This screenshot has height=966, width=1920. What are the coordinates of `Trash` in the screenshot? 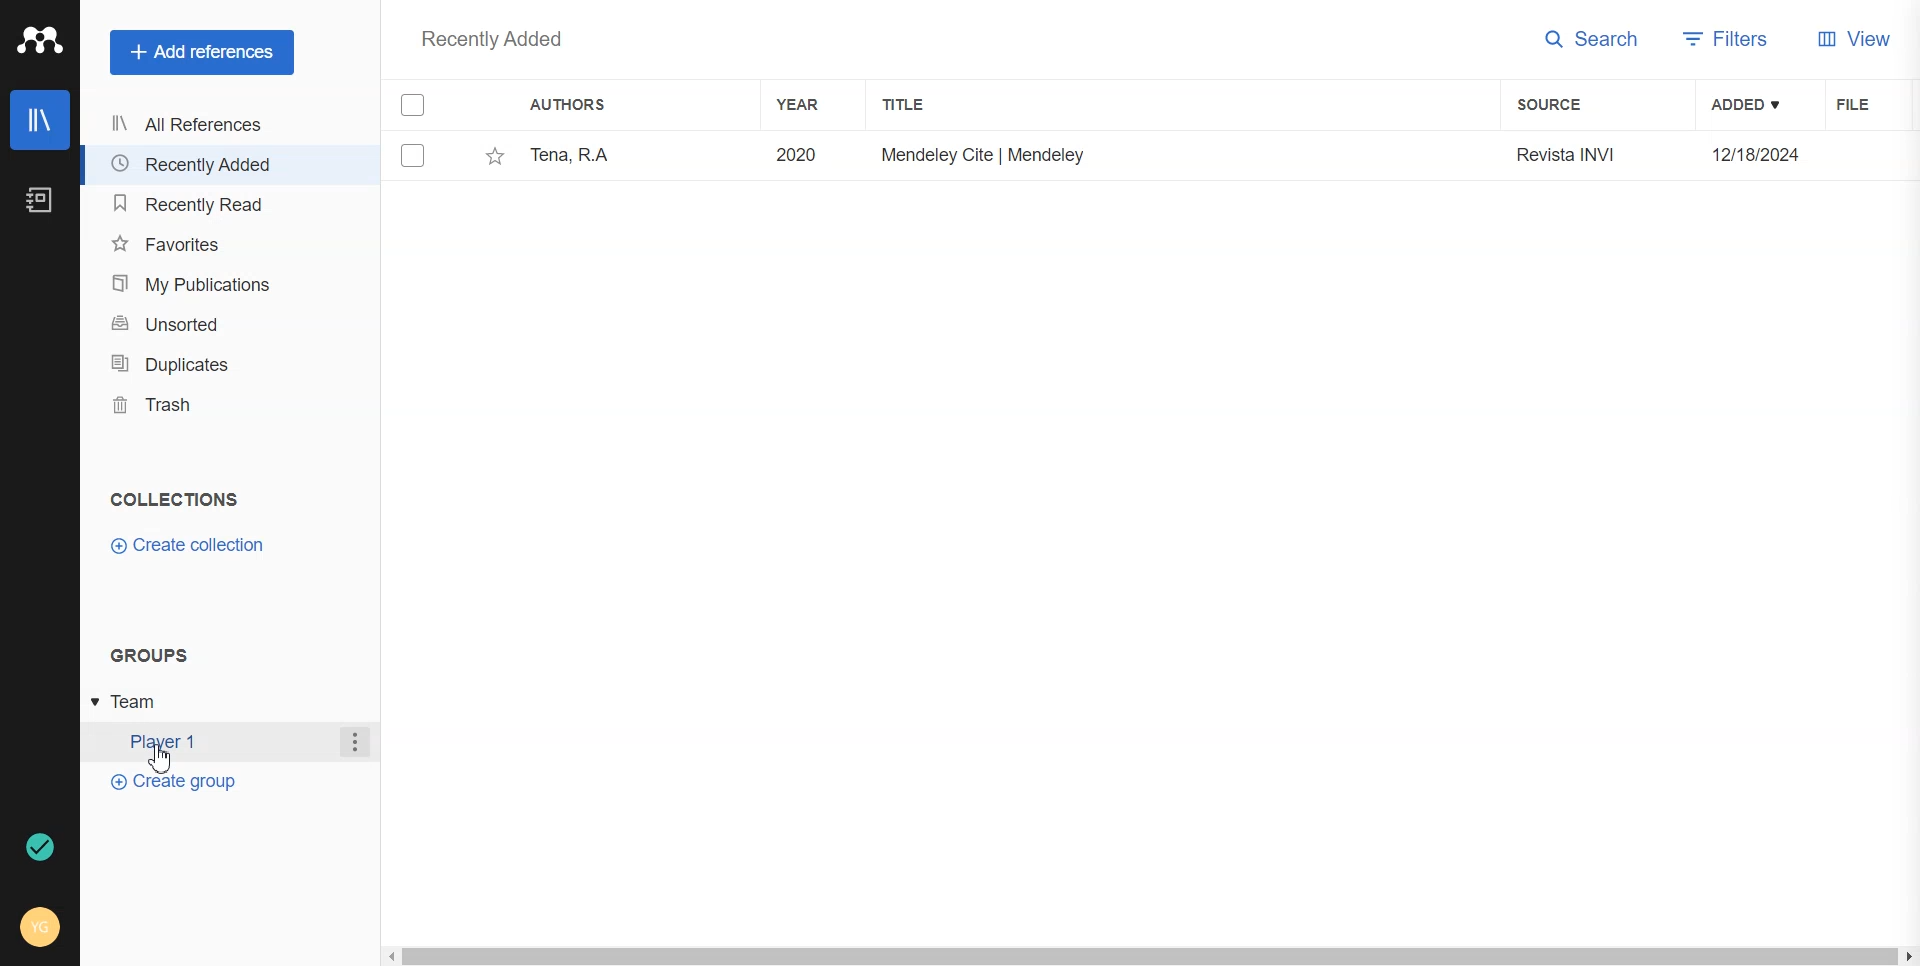 It's located at (201, 405).